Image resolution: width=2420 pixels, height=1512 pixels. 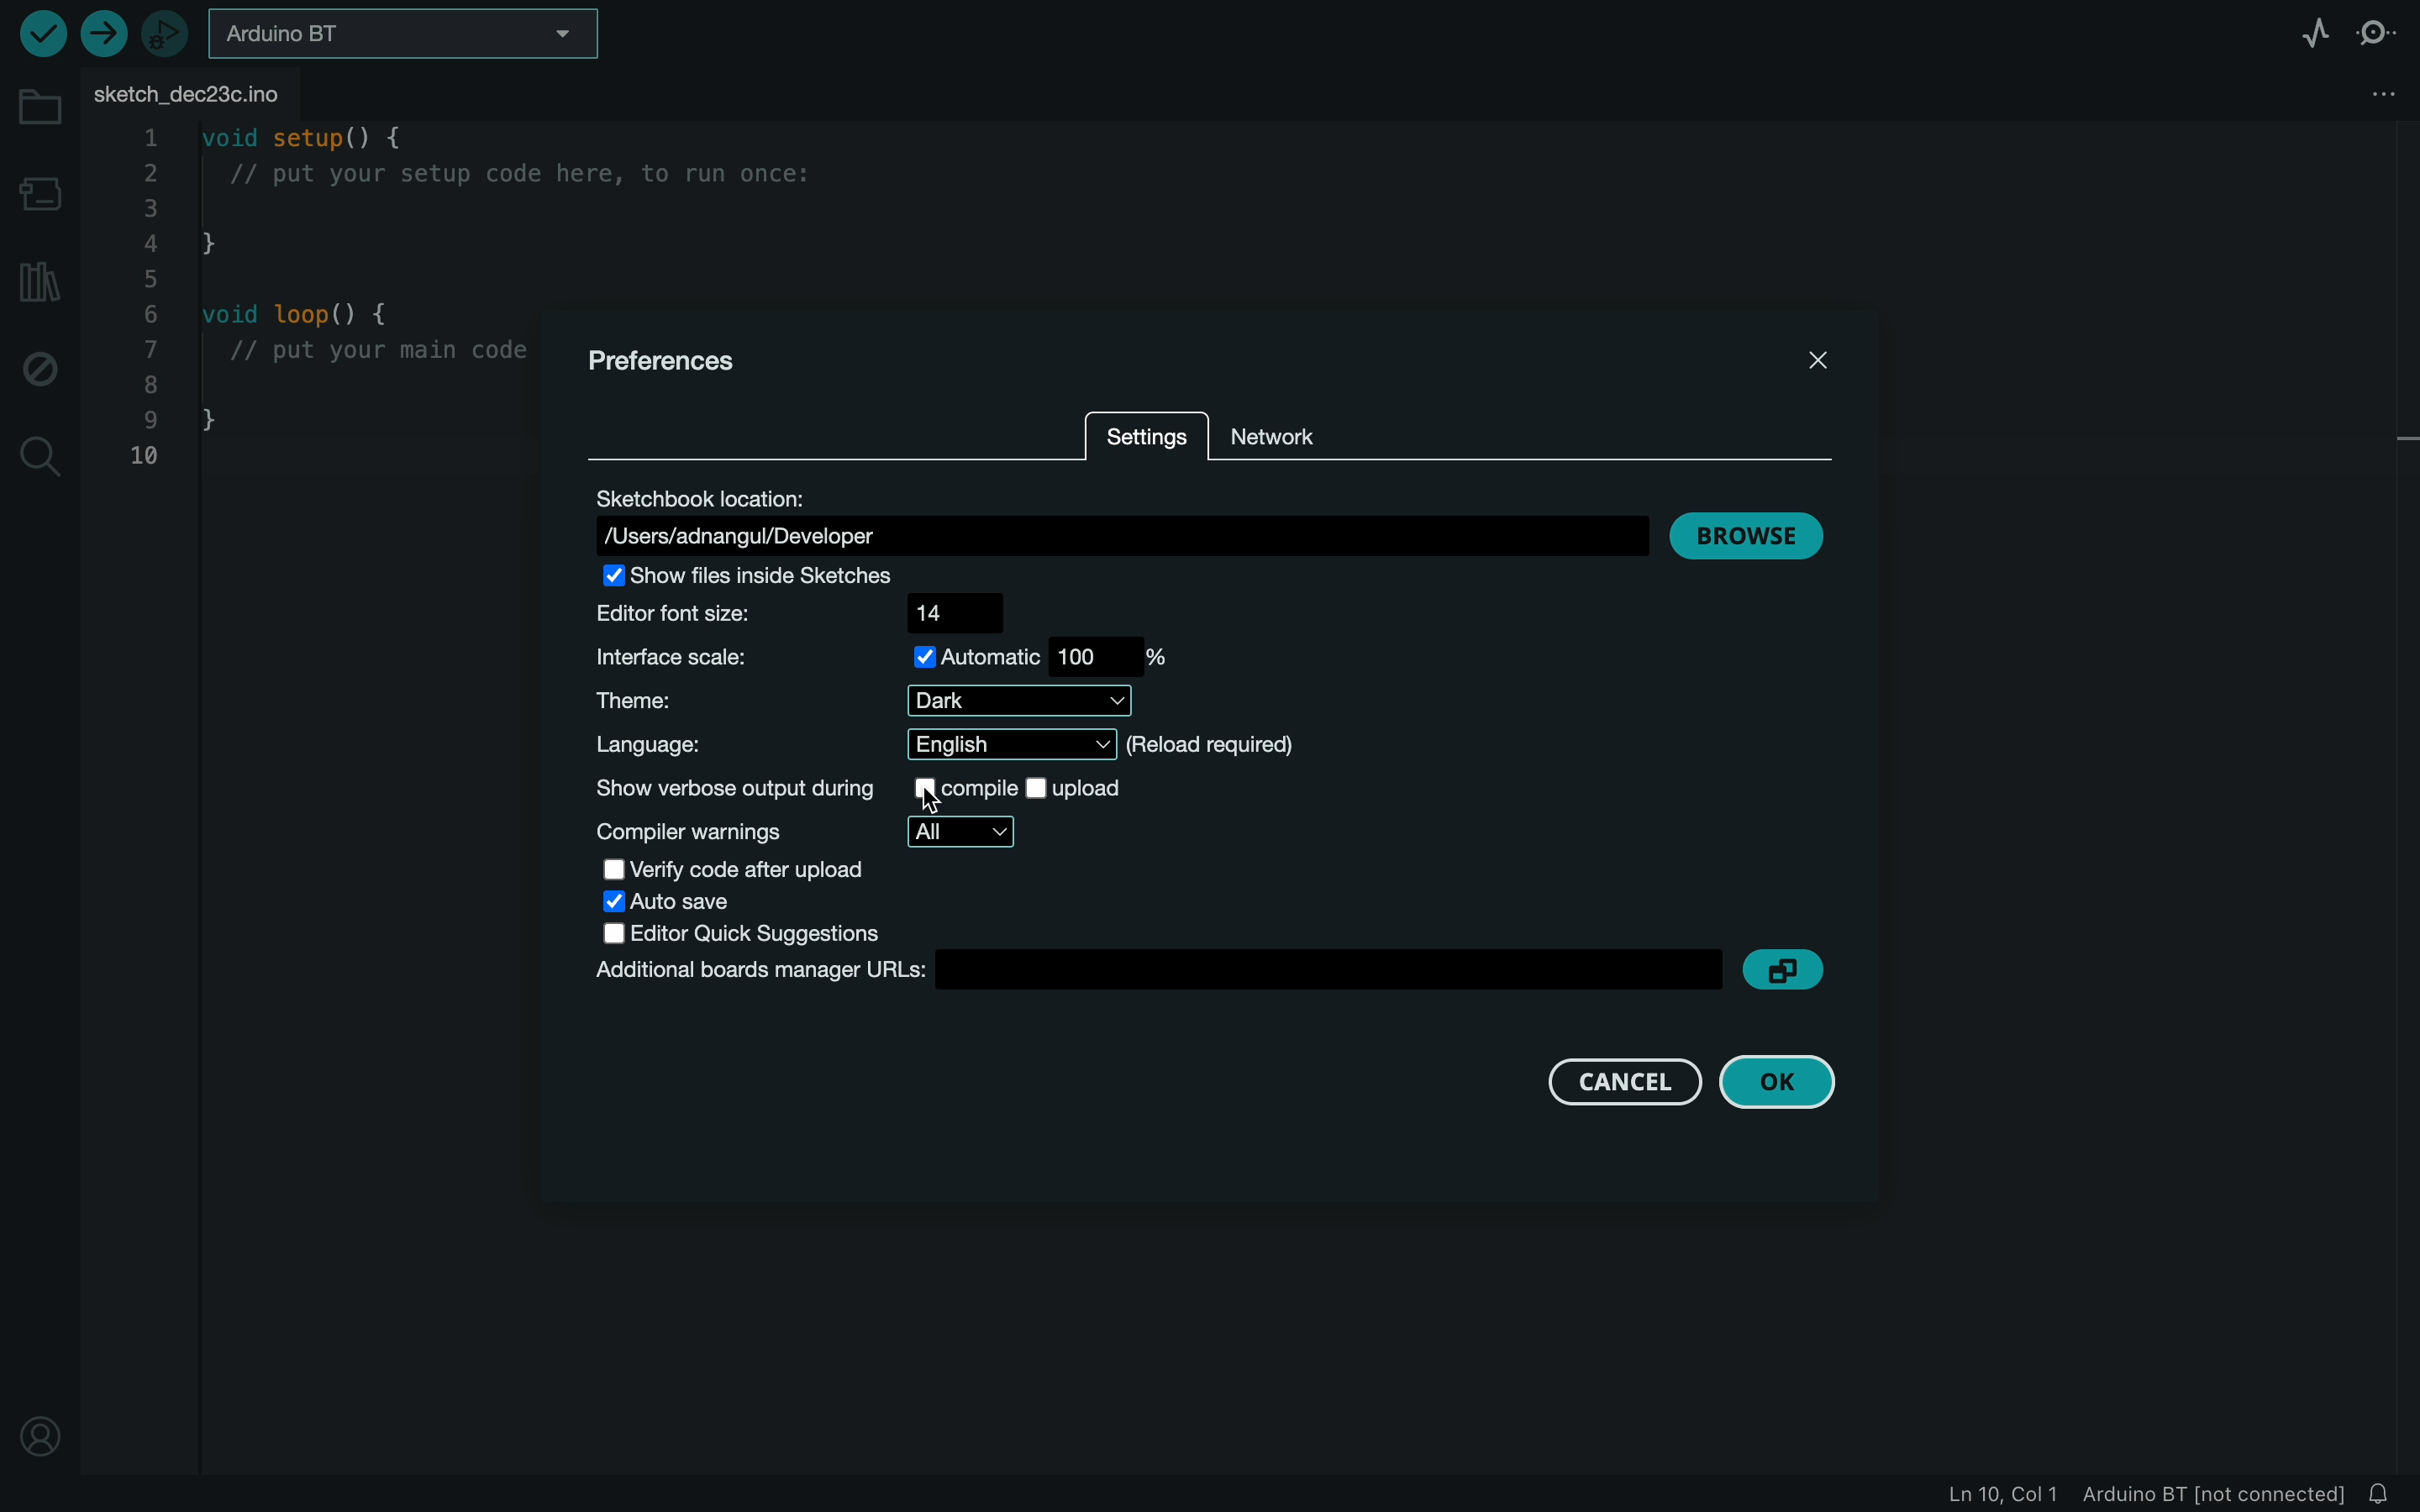 I want to click on warnings, so click(x=801, y=831).